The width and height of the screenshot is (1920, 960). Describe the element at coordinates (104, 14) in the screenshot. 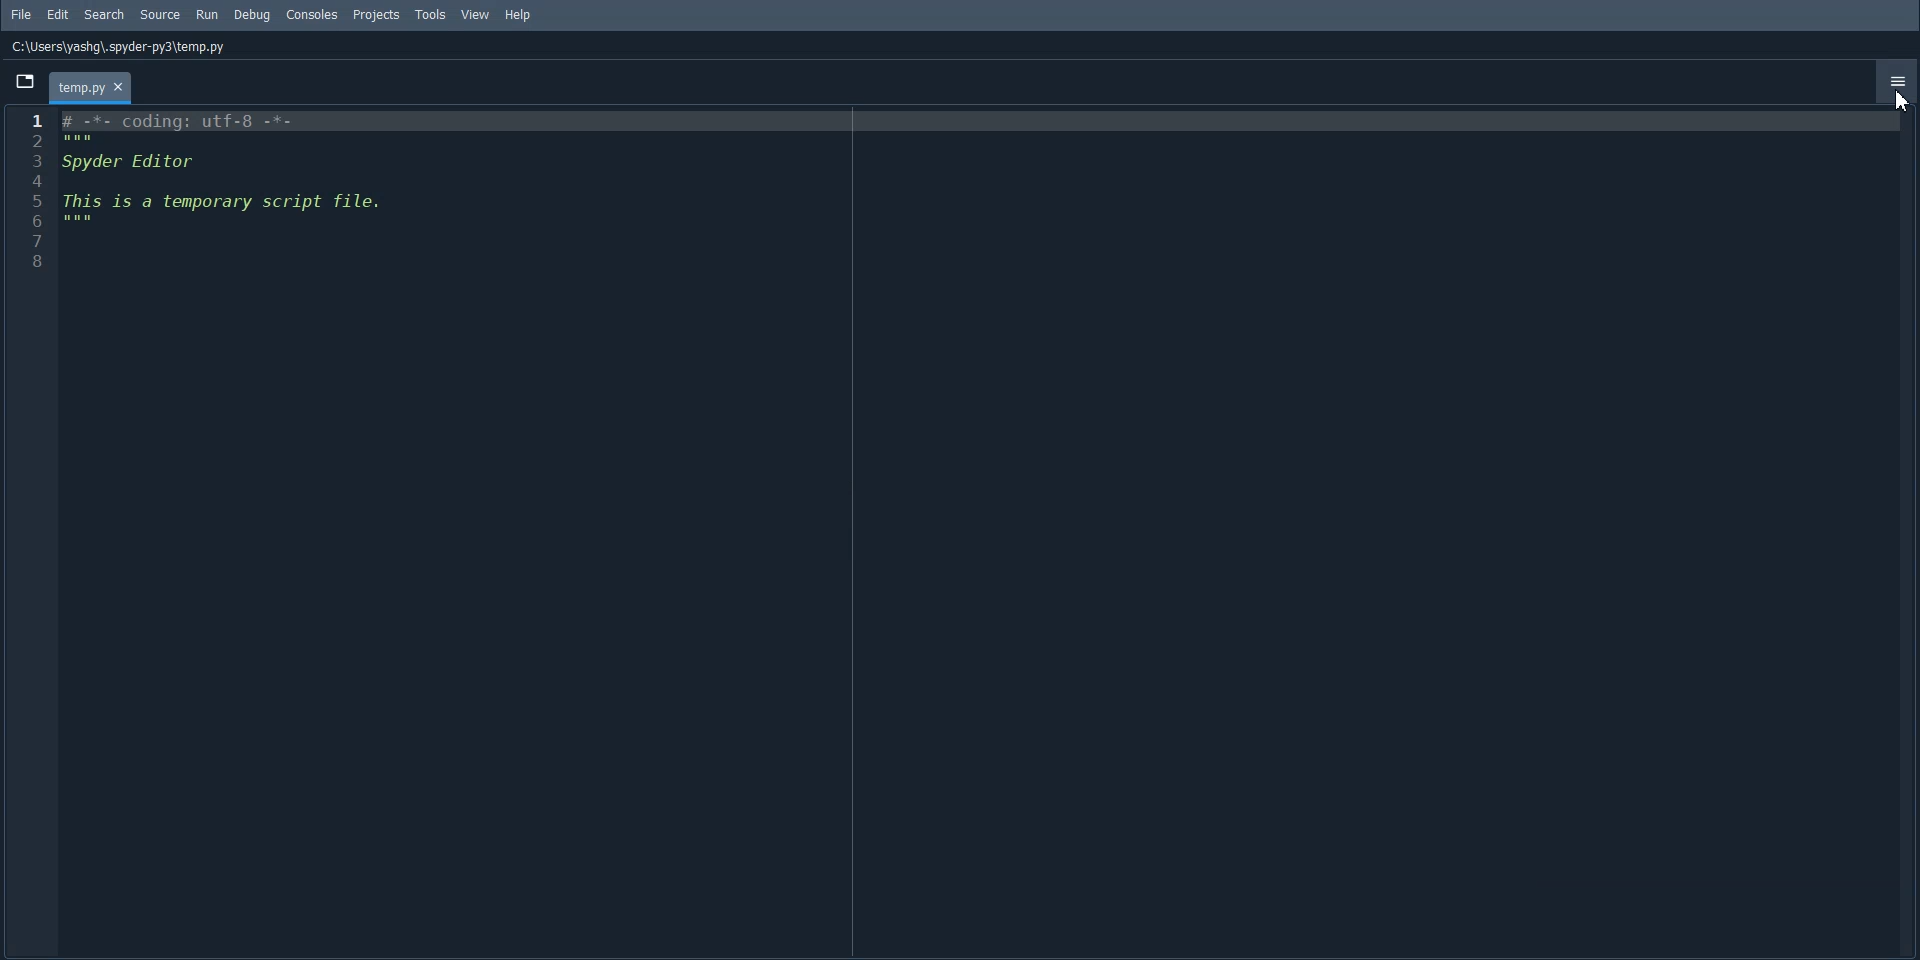

I see `Search` at that location.